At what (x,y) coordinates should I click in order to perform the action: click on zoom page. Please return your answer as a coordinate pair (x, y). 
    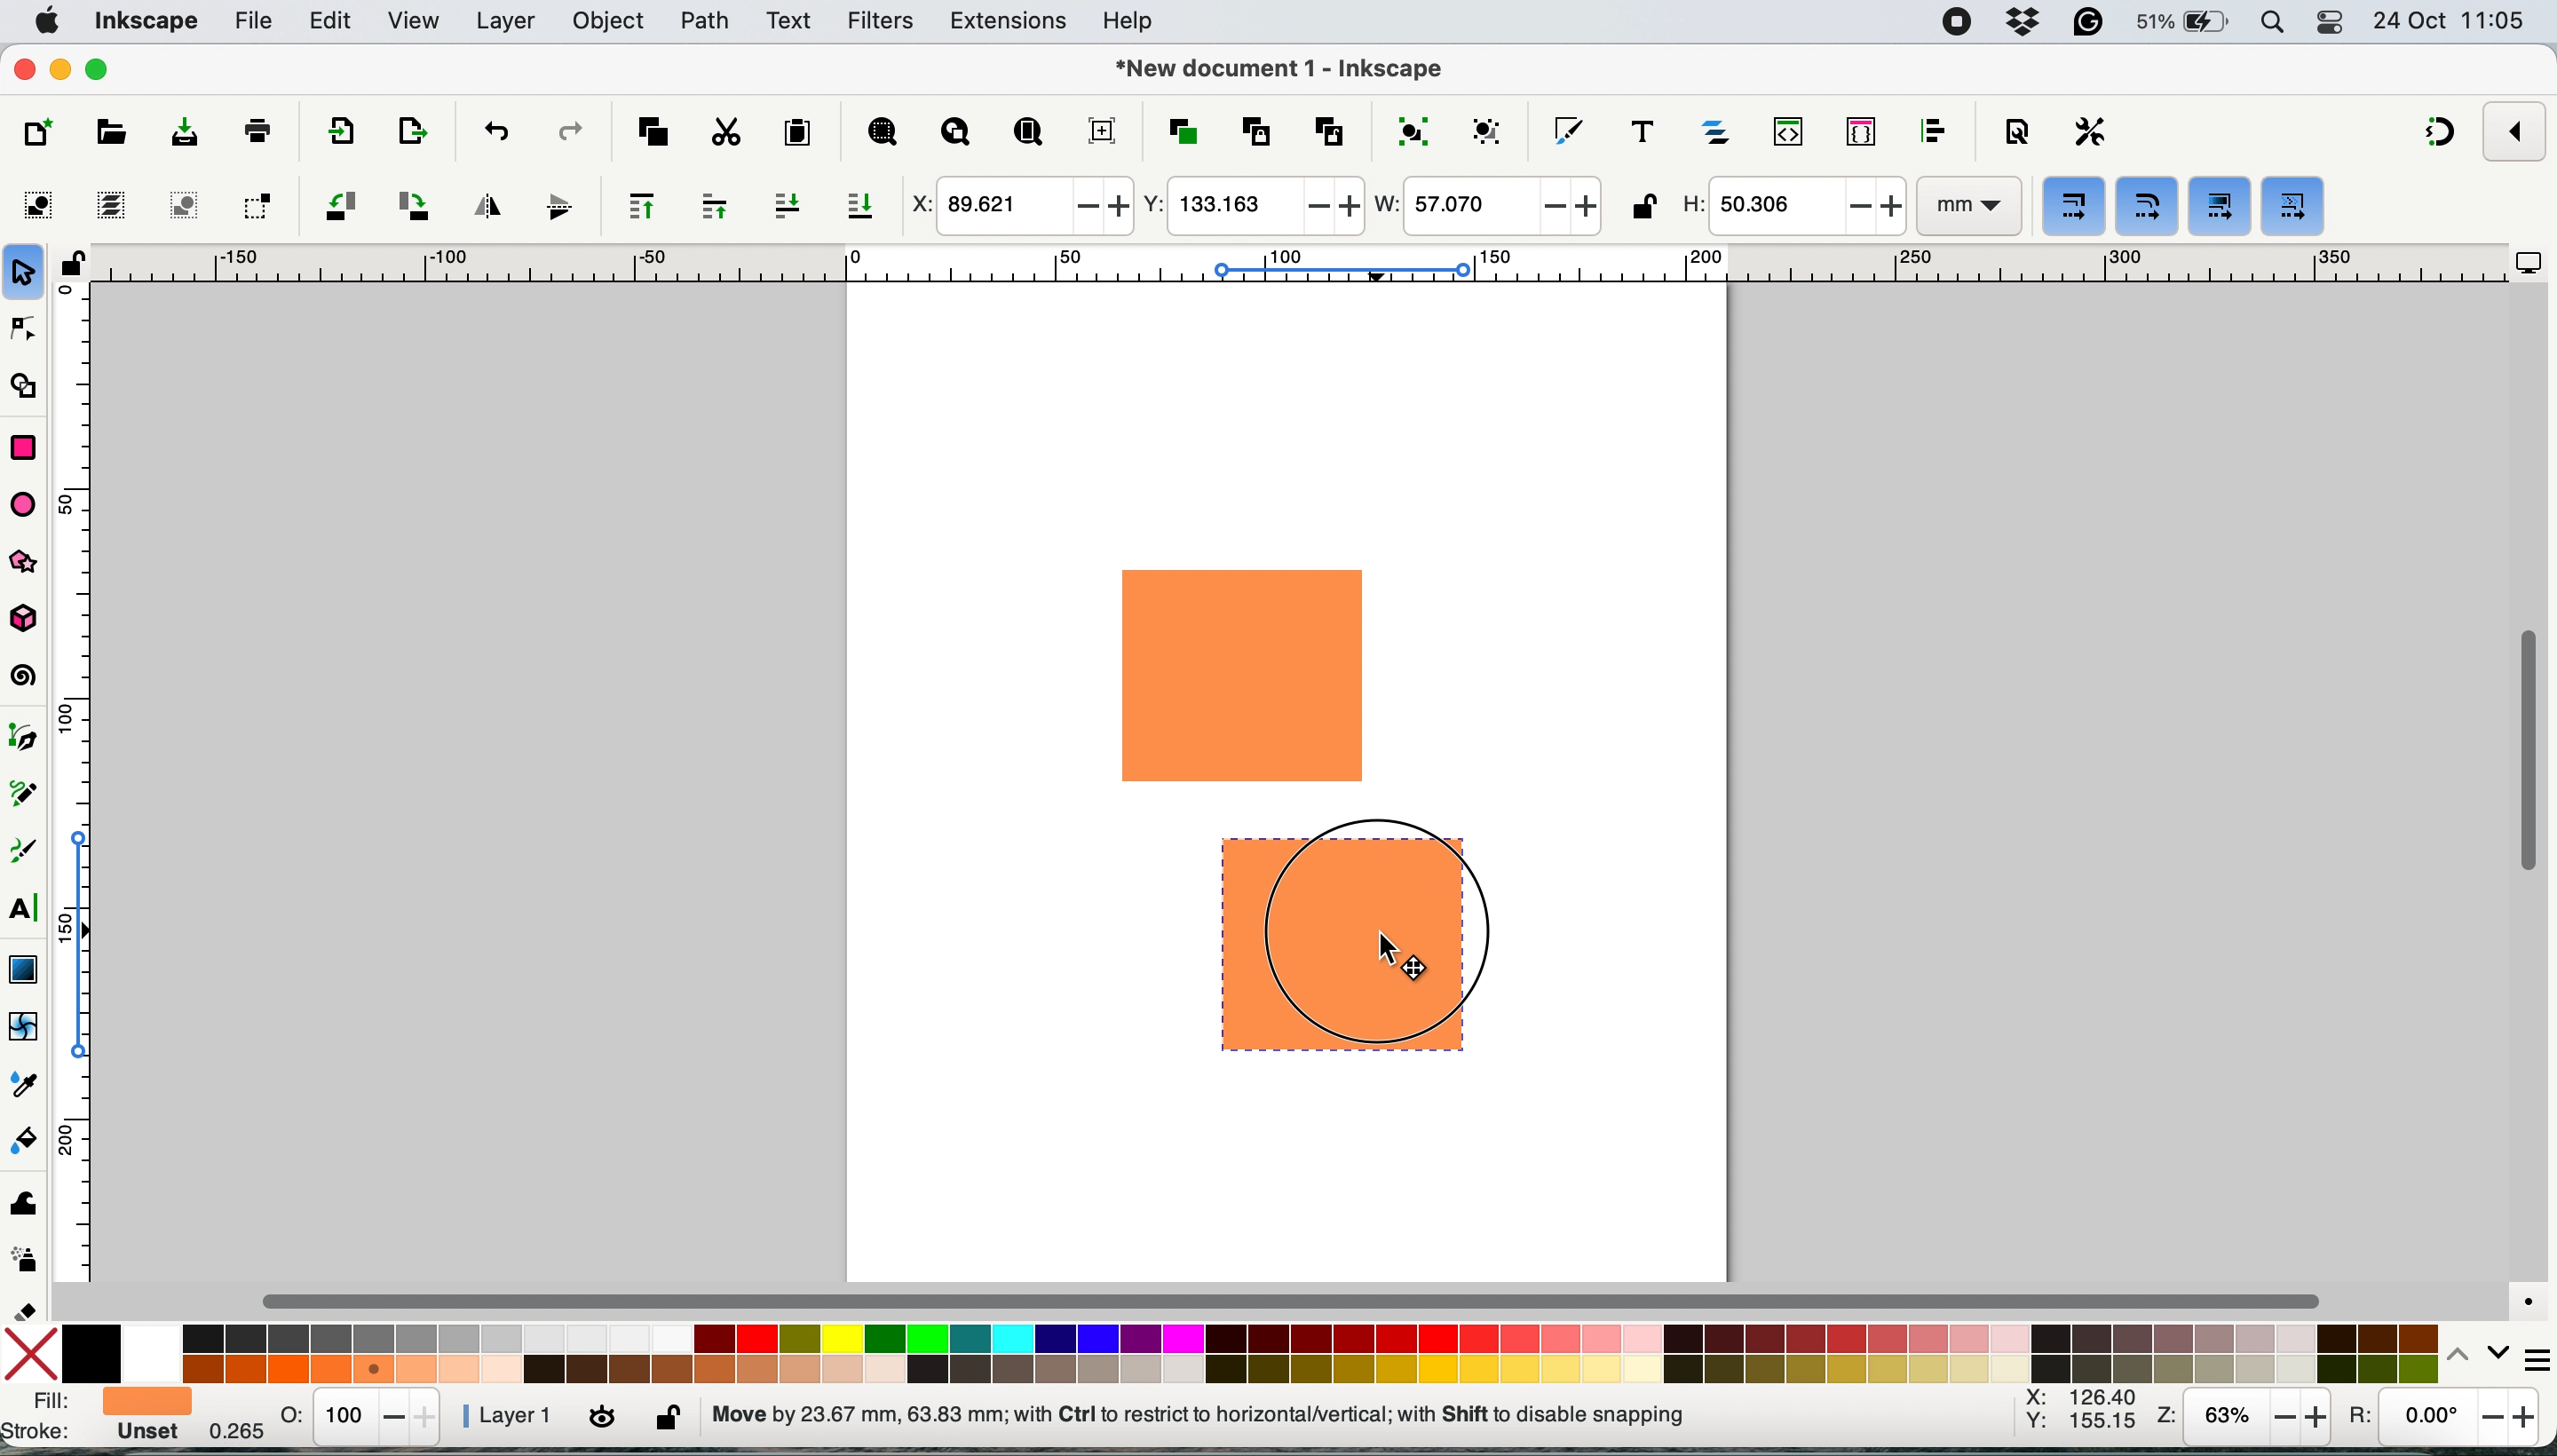
    Looking at the image, I should click on (1028, 133).